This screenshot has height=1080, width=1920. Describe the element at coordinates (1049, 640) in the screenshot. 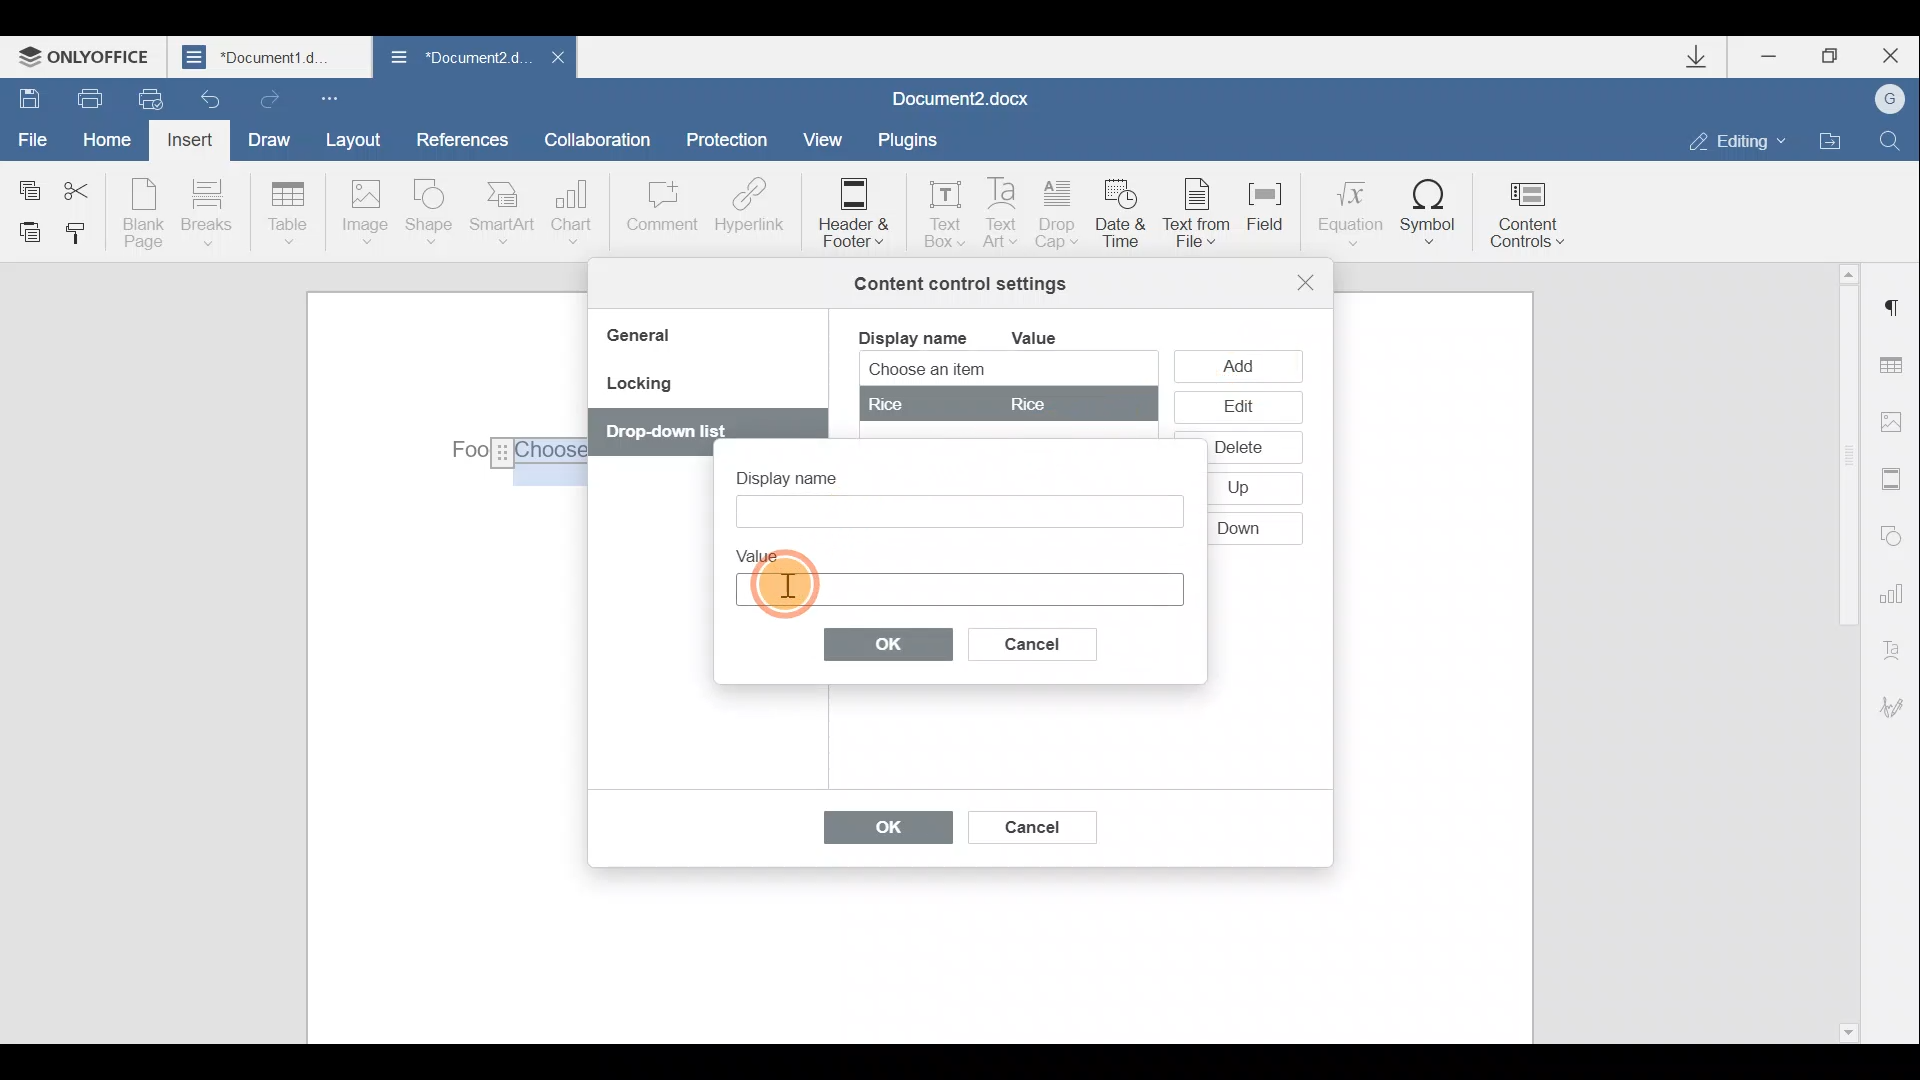

I see `Cancel` at that location.